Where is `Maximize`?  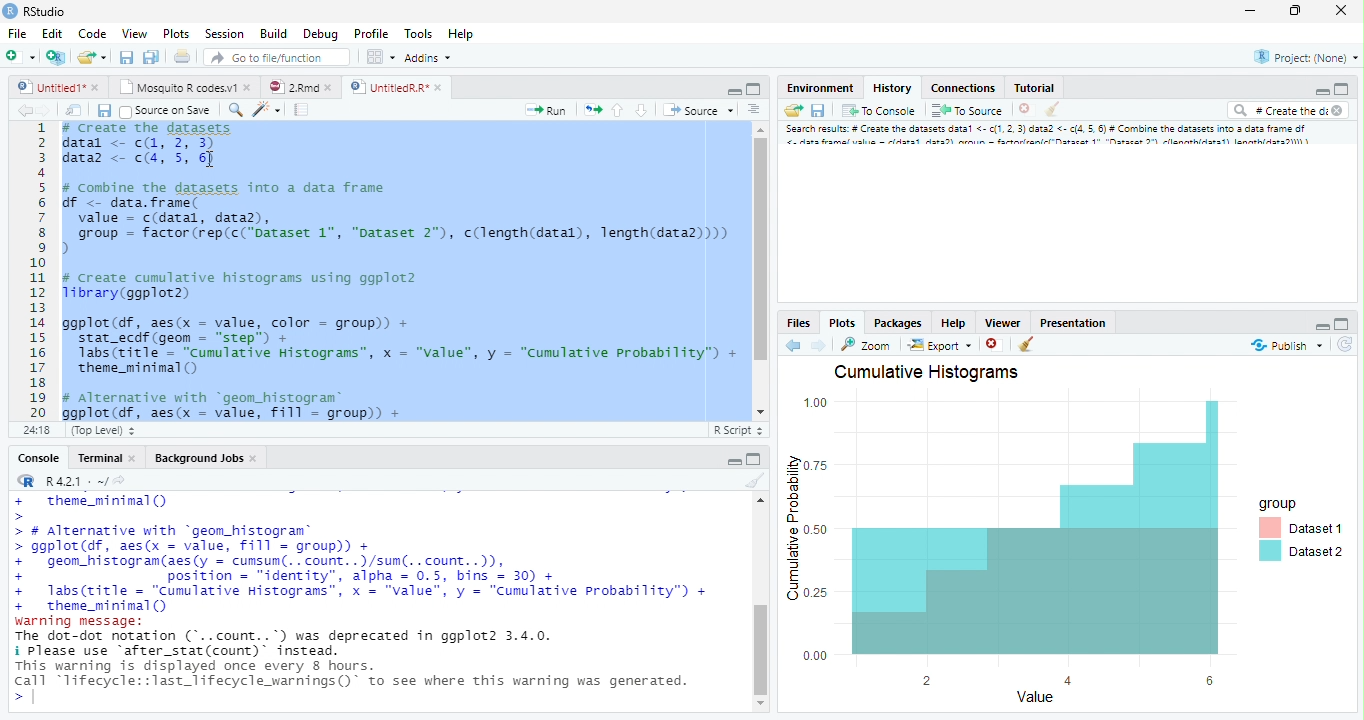
Maximize is located at coordinates (757, 460).